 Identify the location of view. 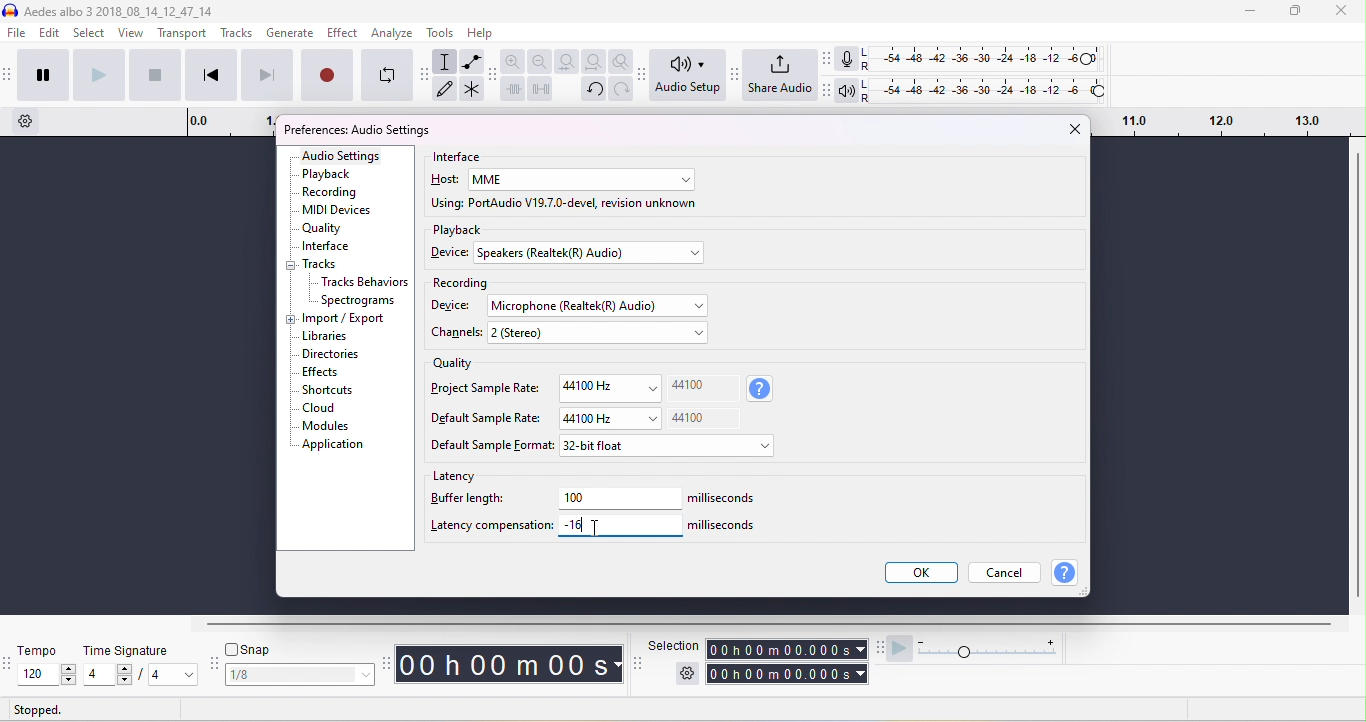
(132, 32).